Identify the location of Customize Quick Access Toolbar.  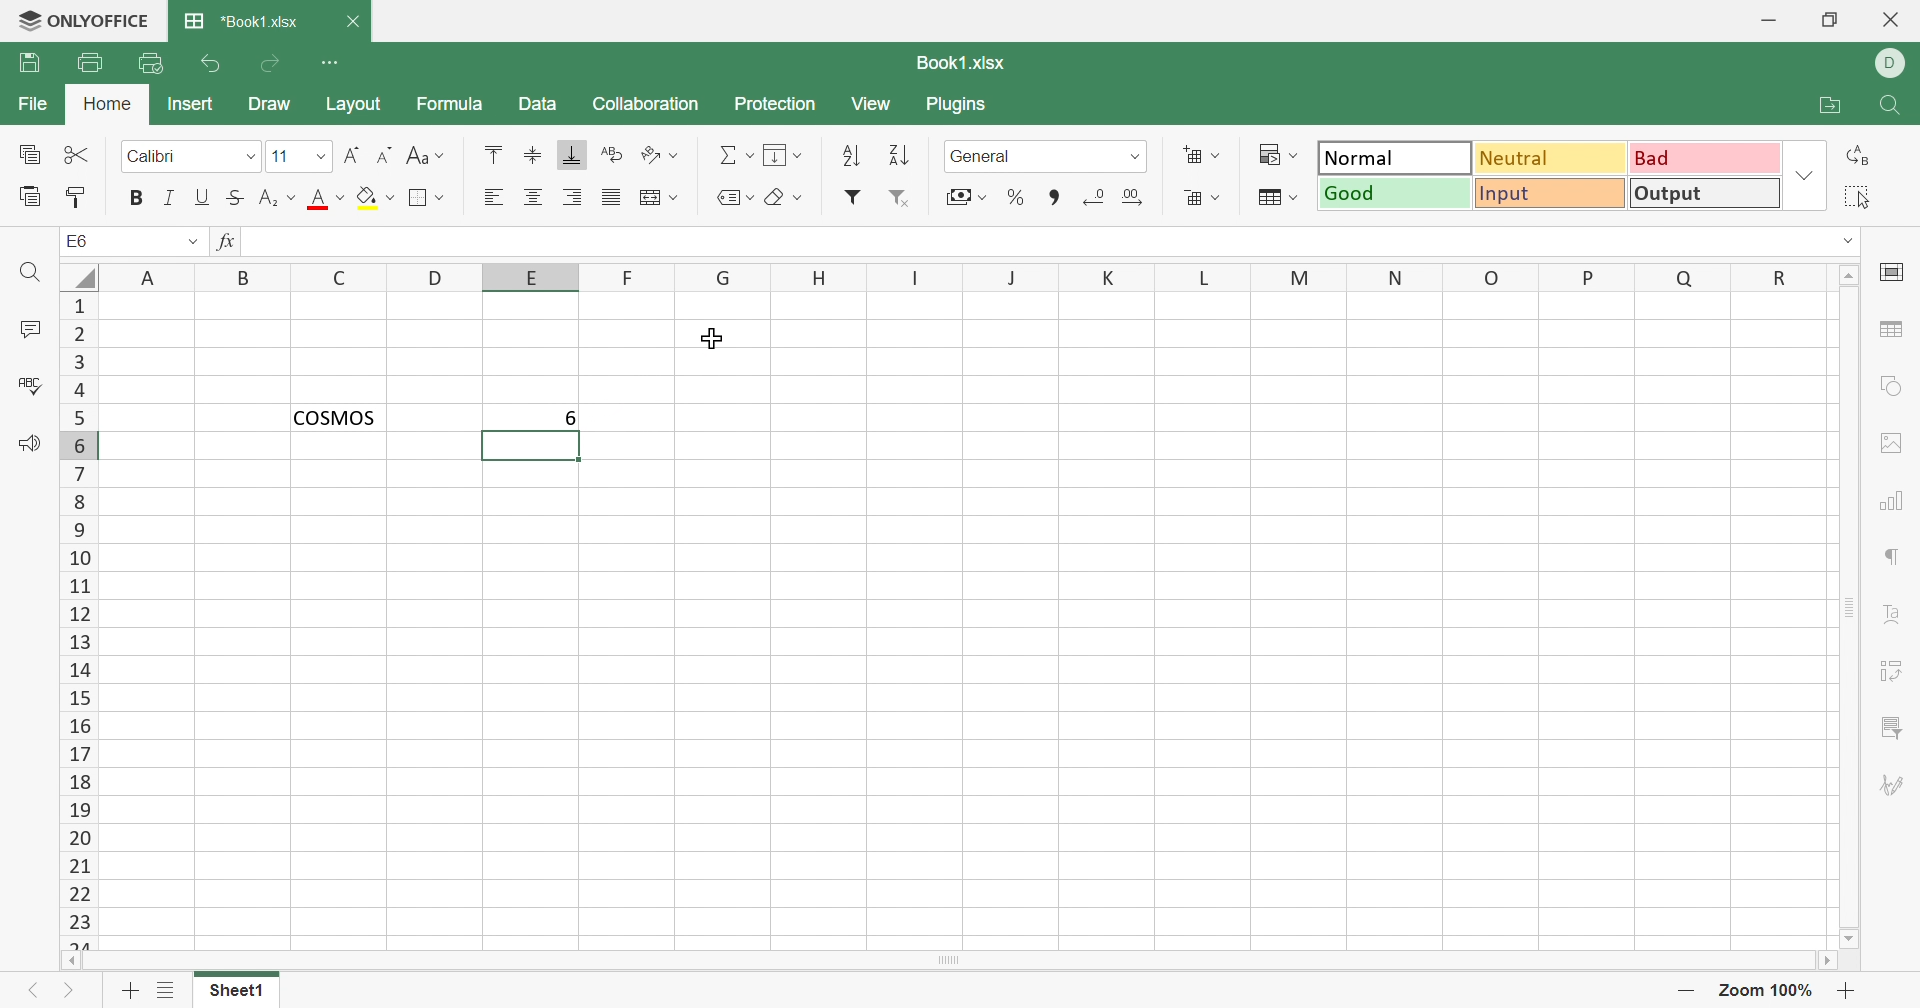
(330, 63).